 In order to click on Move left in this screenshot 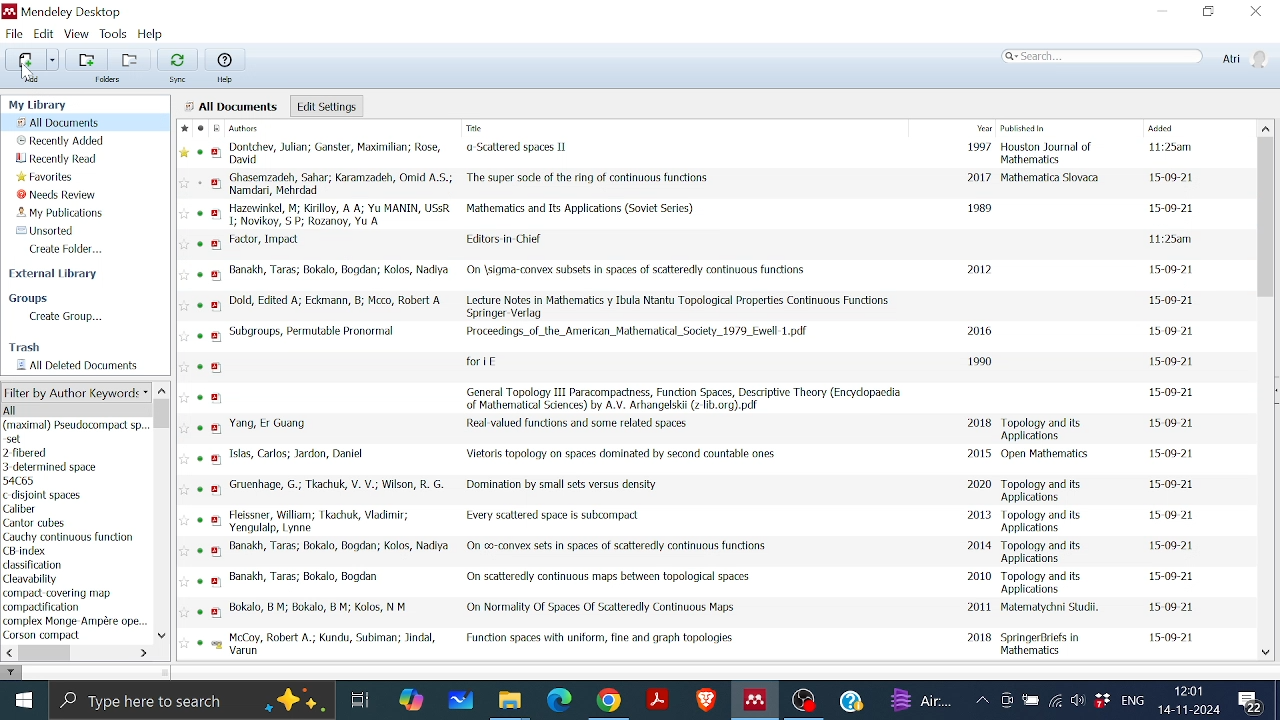, I will do `click(142, 652)`.